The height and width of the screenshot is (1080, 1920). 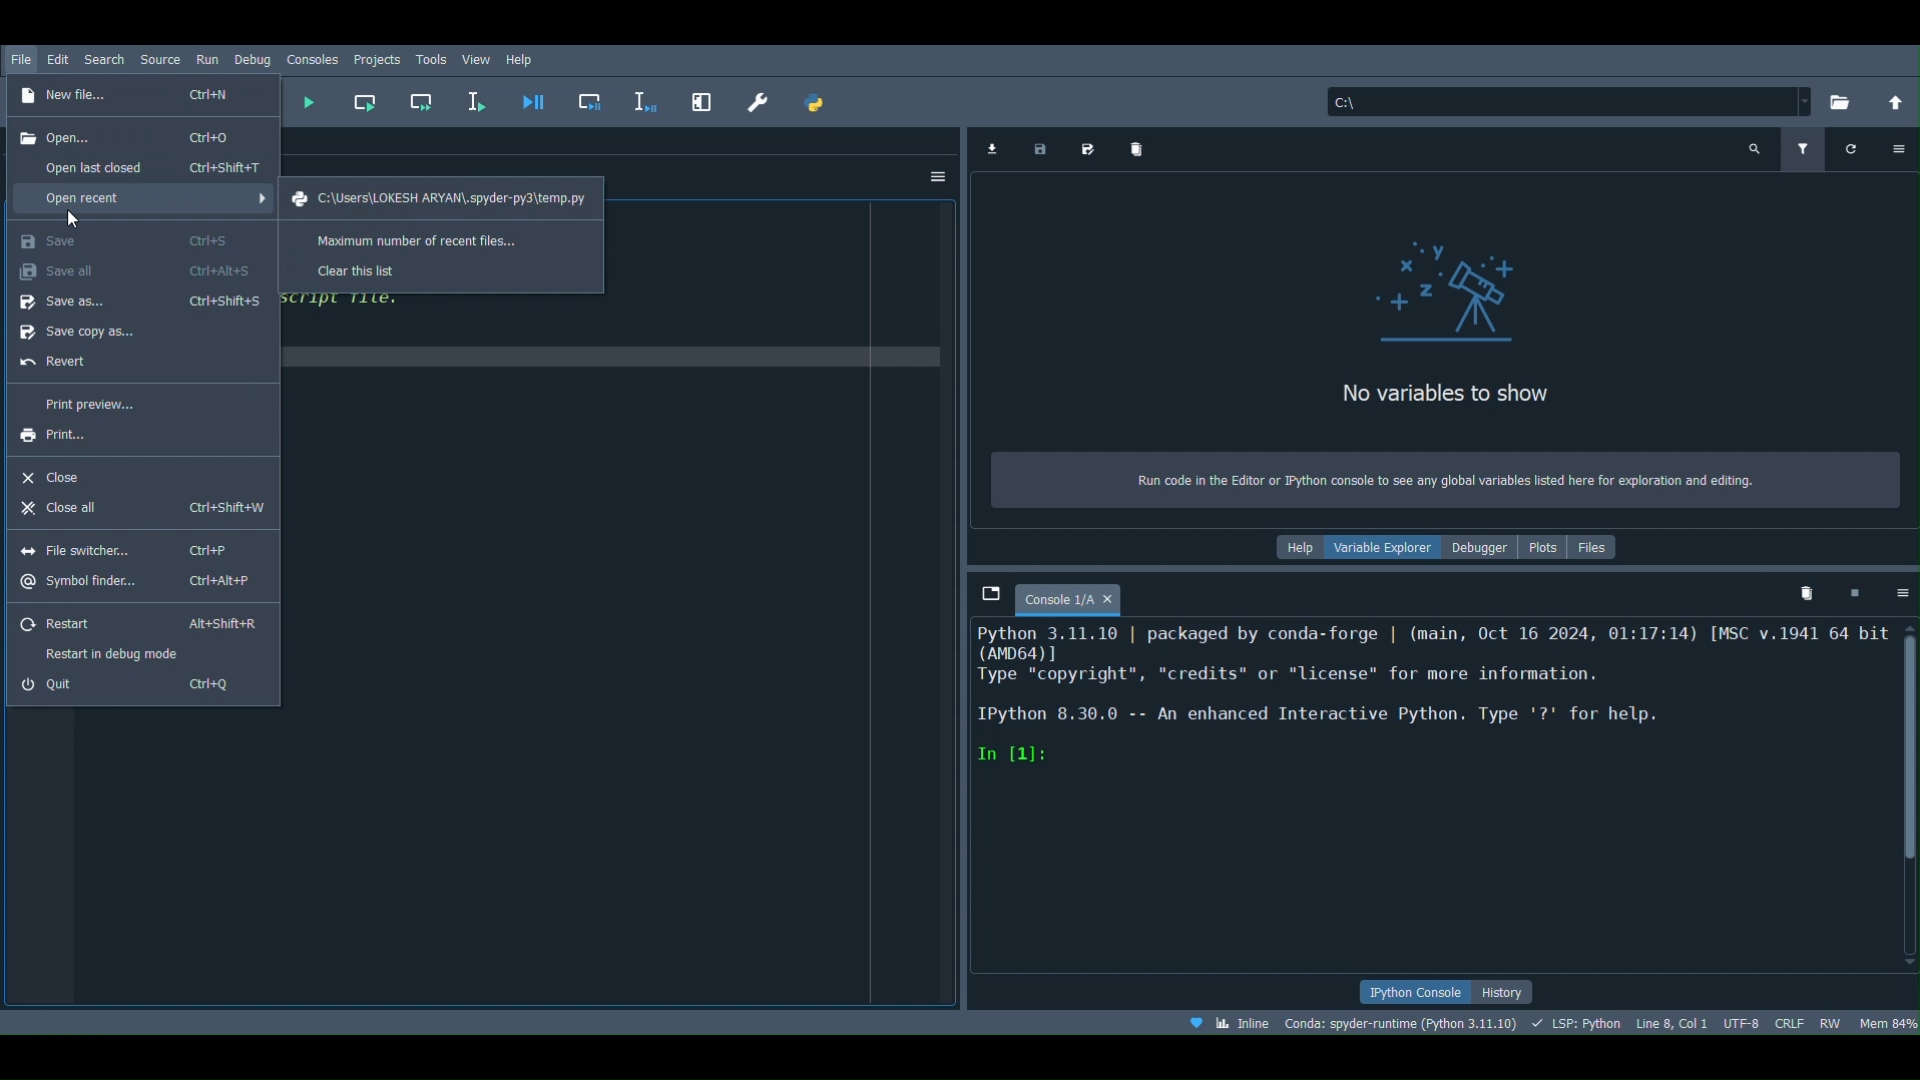 What do you see at coordinates (1232, 1024) in the screenshot?
I see `Click to toggle between inline and interactive Matplotlib plotting` at bounding box center [1232, 1024].